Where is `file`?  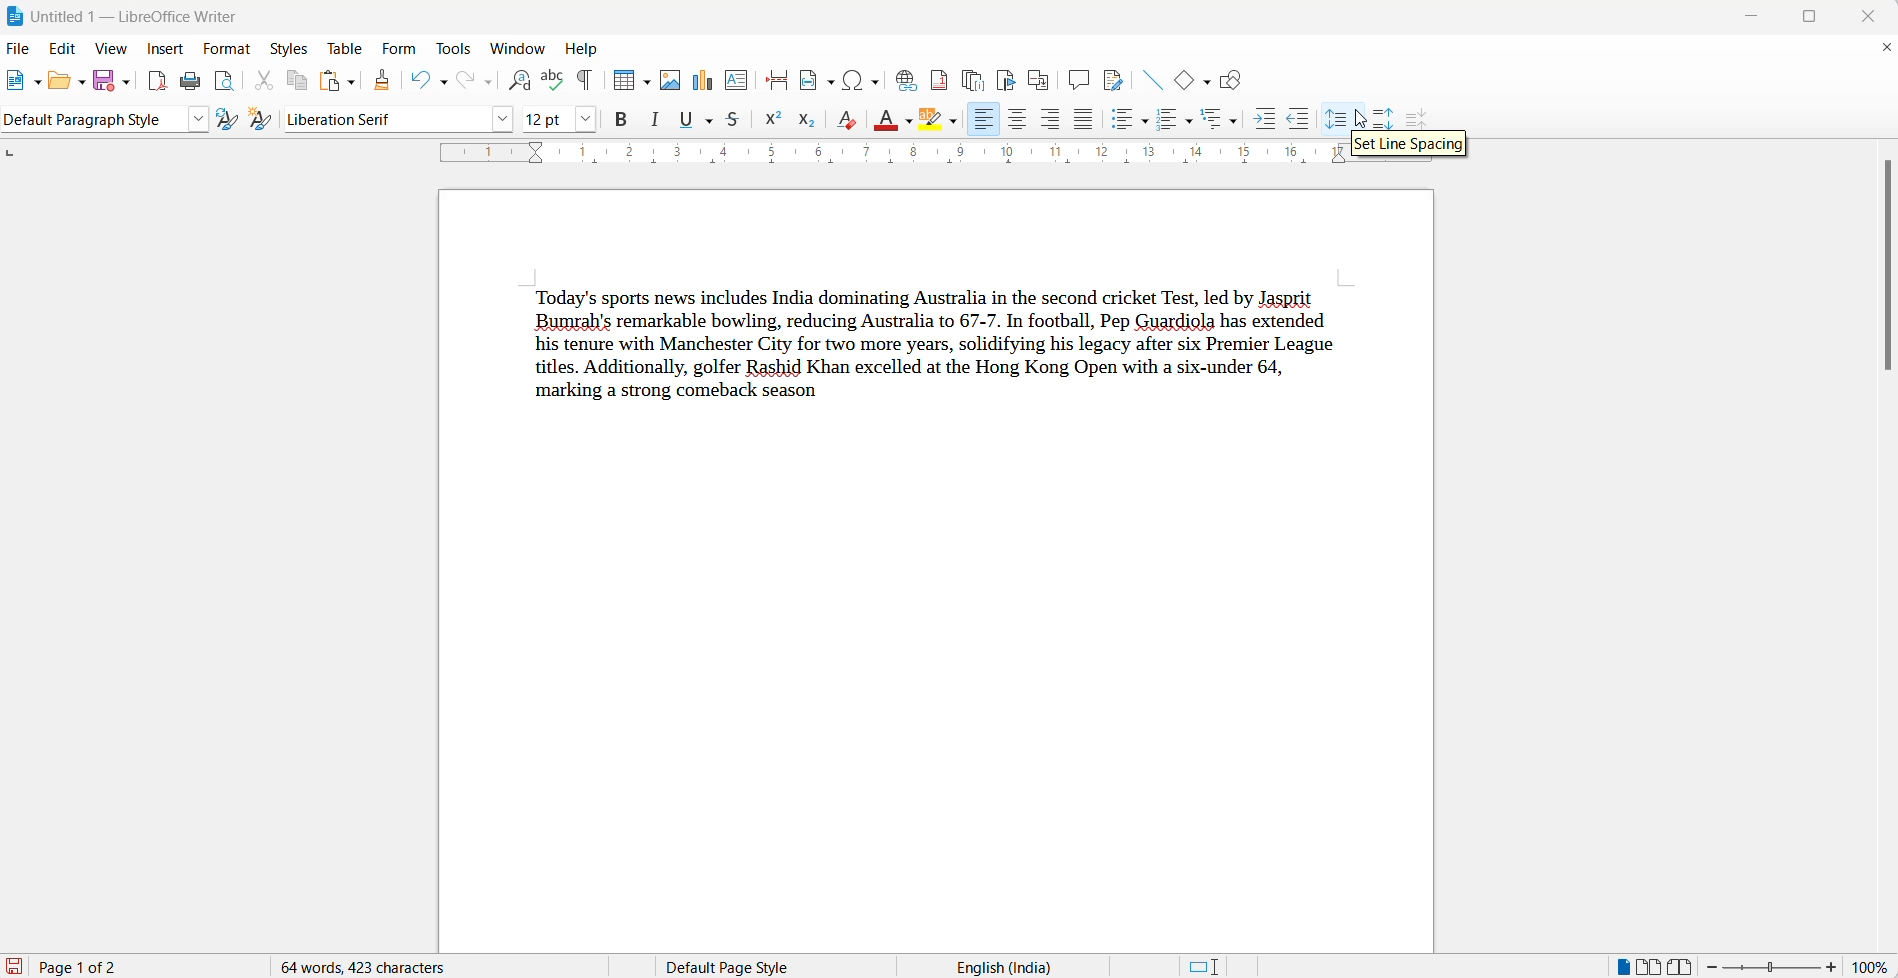 file is located at coordinates (17, 48).